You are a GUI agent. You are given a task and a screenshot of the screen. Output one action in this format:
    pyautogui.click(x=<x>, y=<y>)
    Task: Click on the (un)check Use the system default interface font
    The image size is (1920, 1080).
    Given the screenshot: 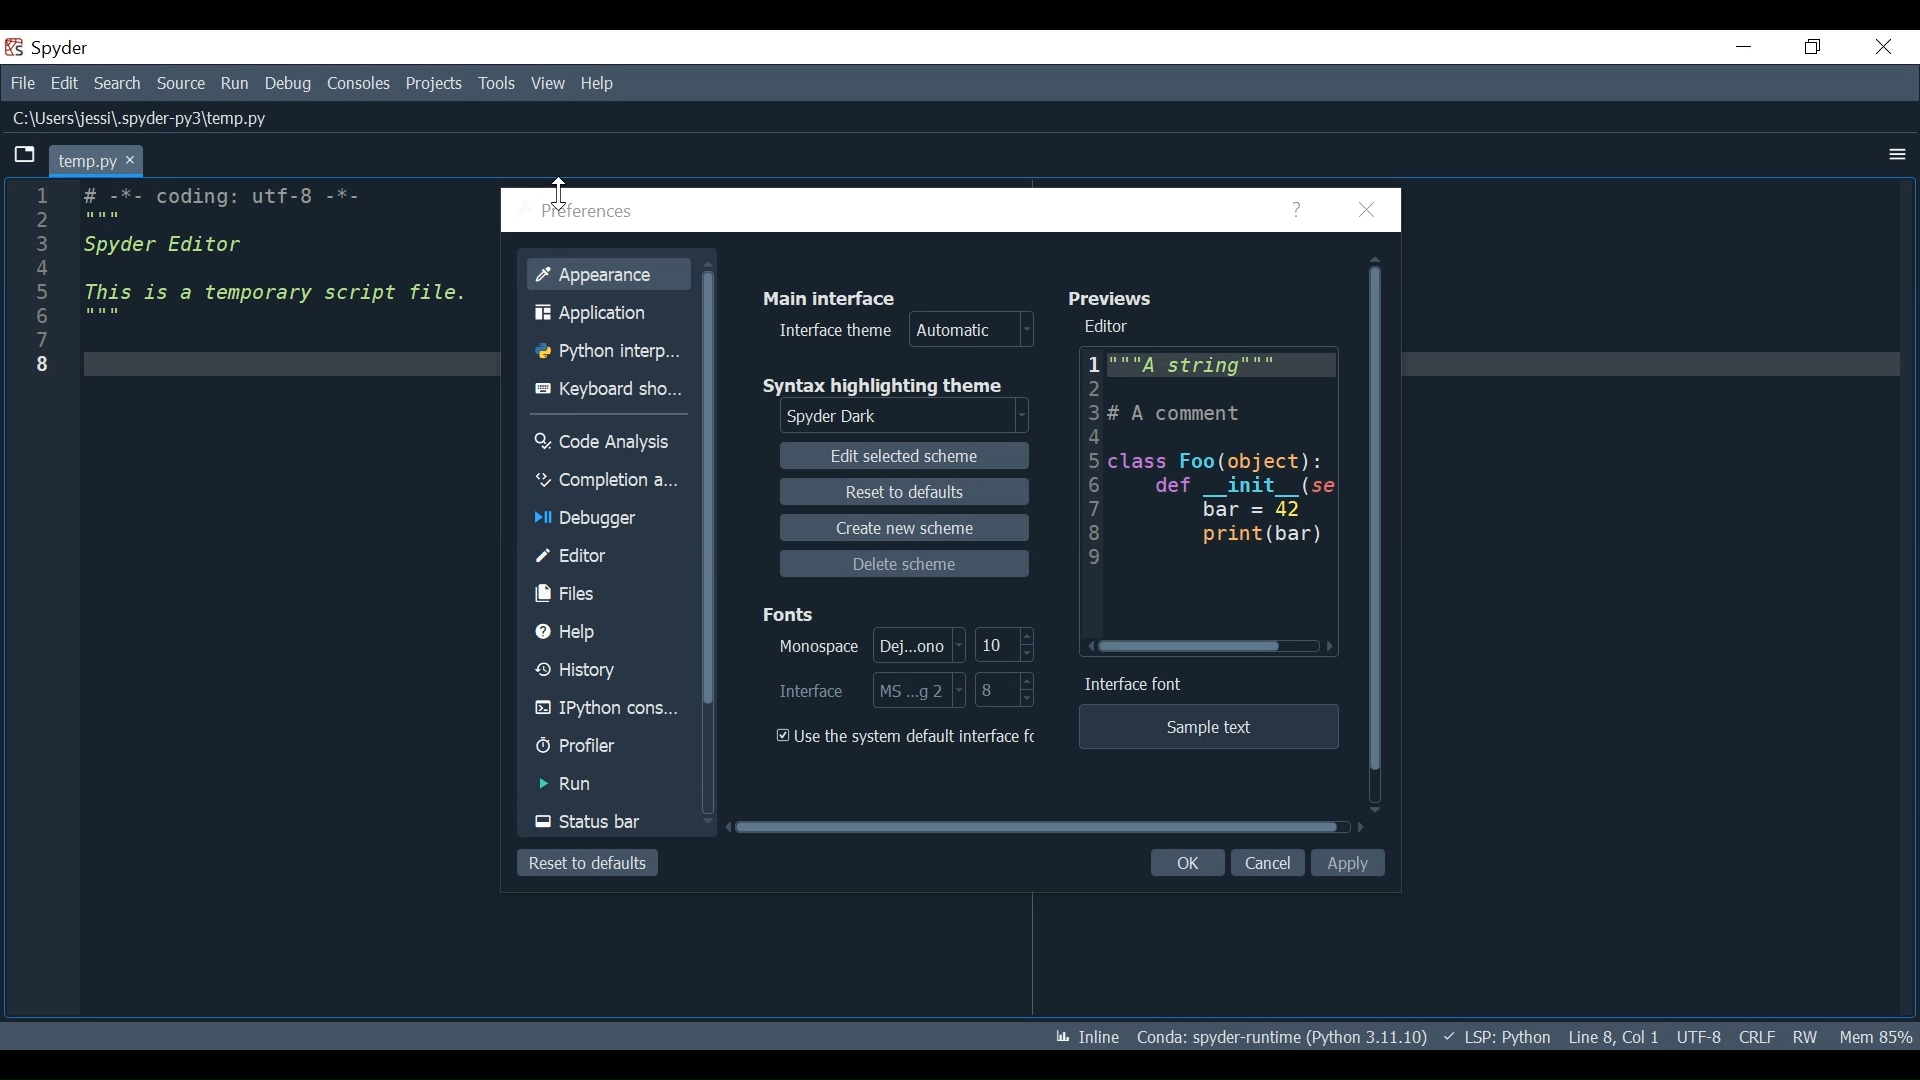 What is the action you would take?
    pyautogui.click(x=909, y=737)
    